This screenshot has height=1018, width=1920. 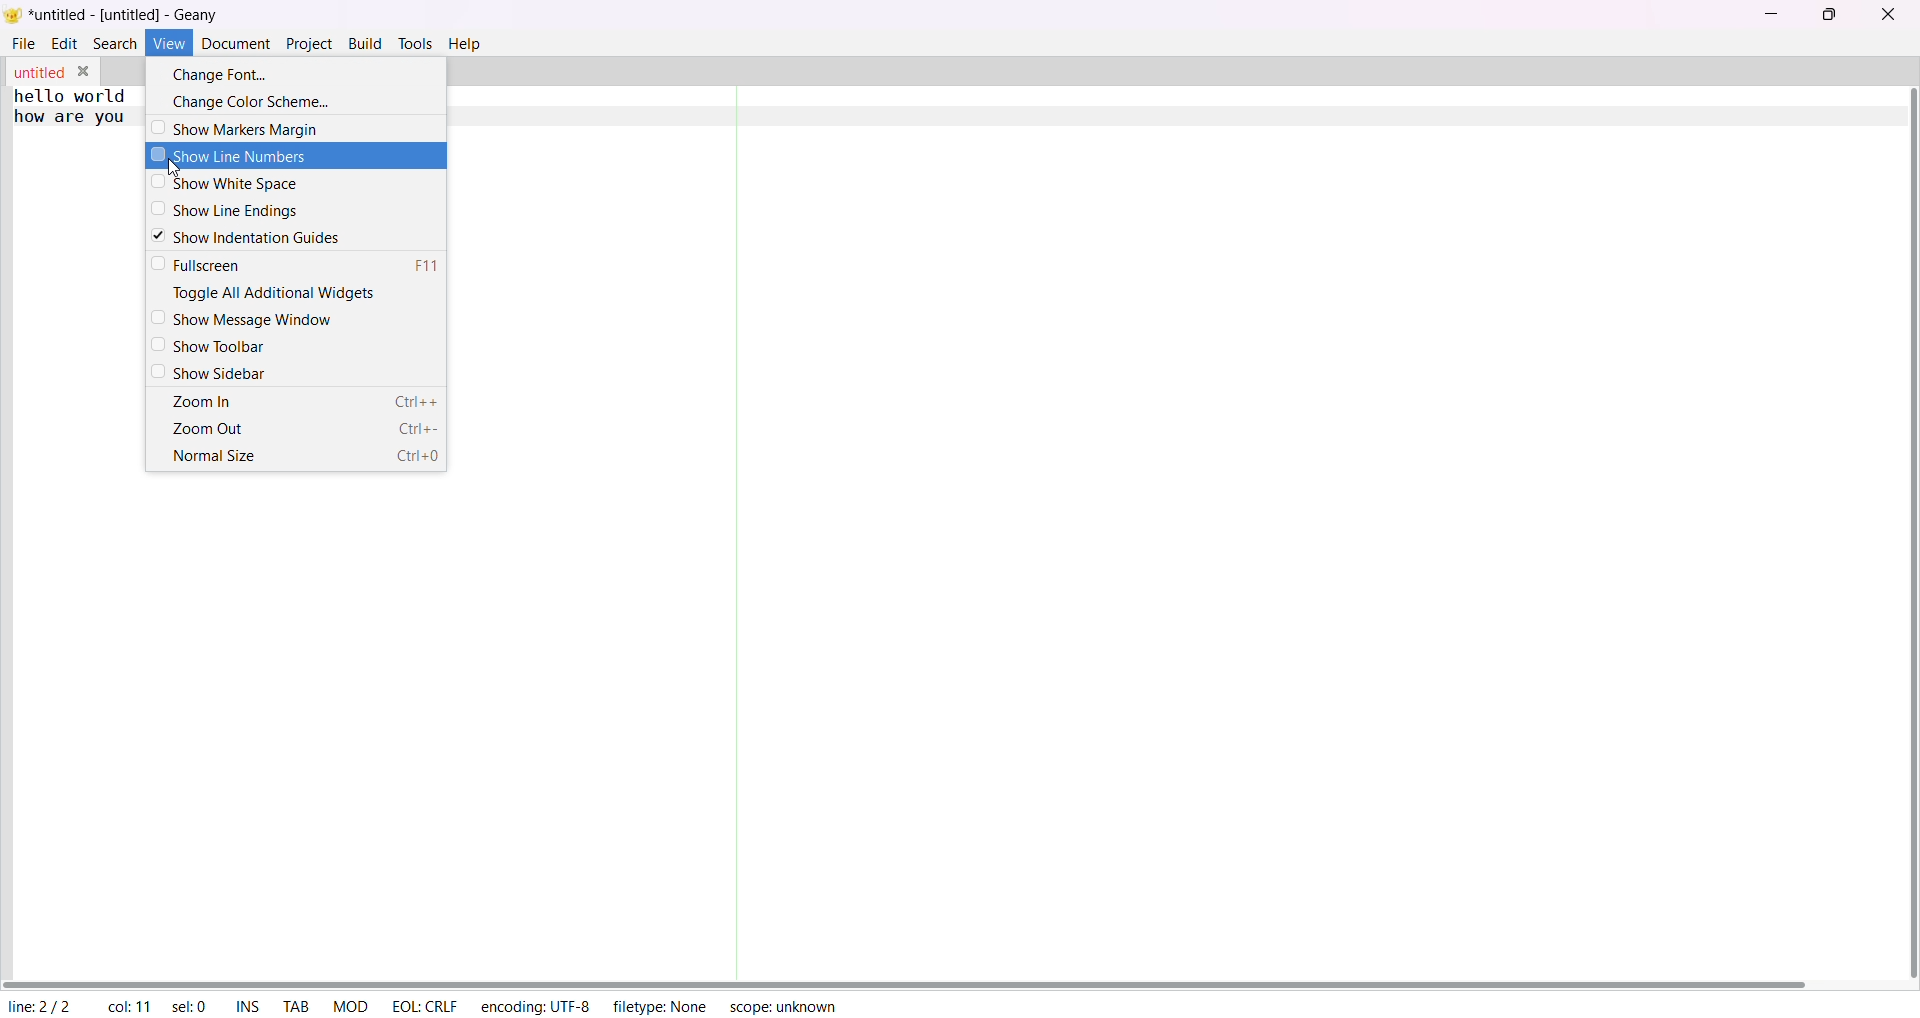 I want to click on cursor, so click(x=157, y=170).